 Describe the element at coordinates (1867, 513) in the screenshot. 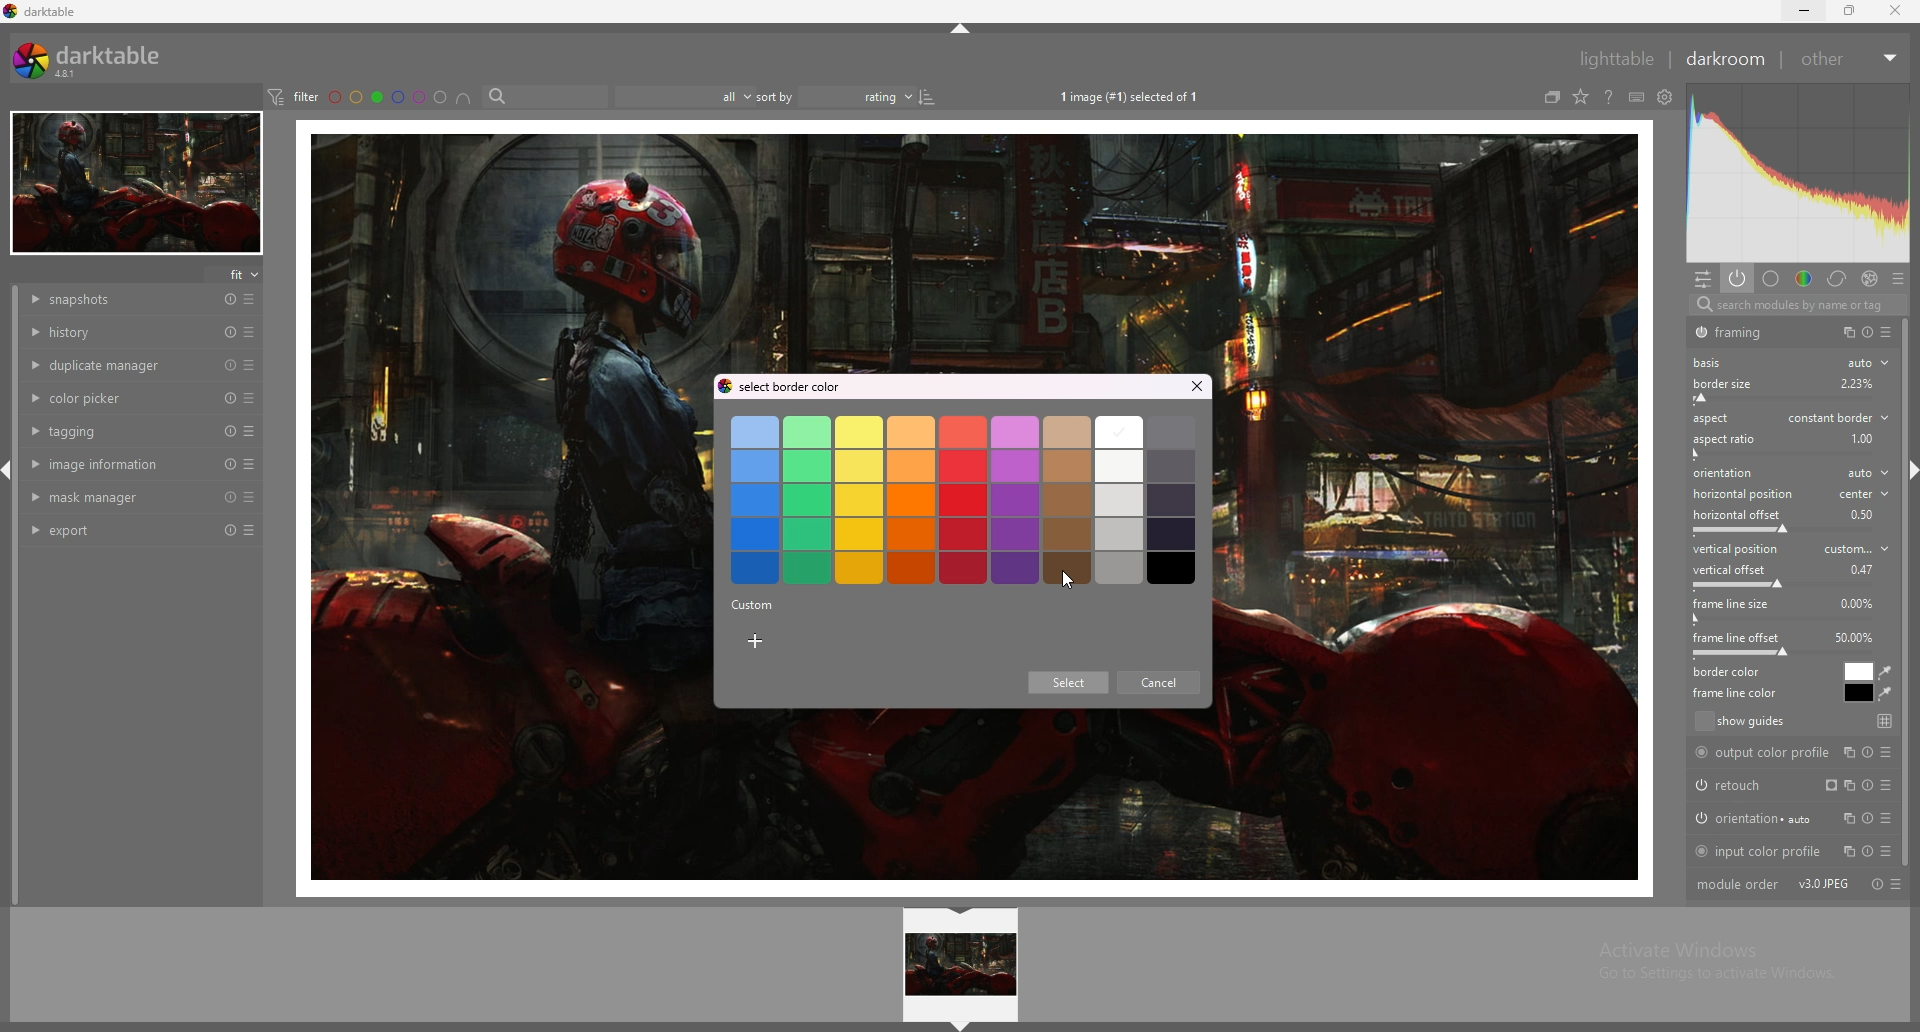

I see `percentage` at that location.